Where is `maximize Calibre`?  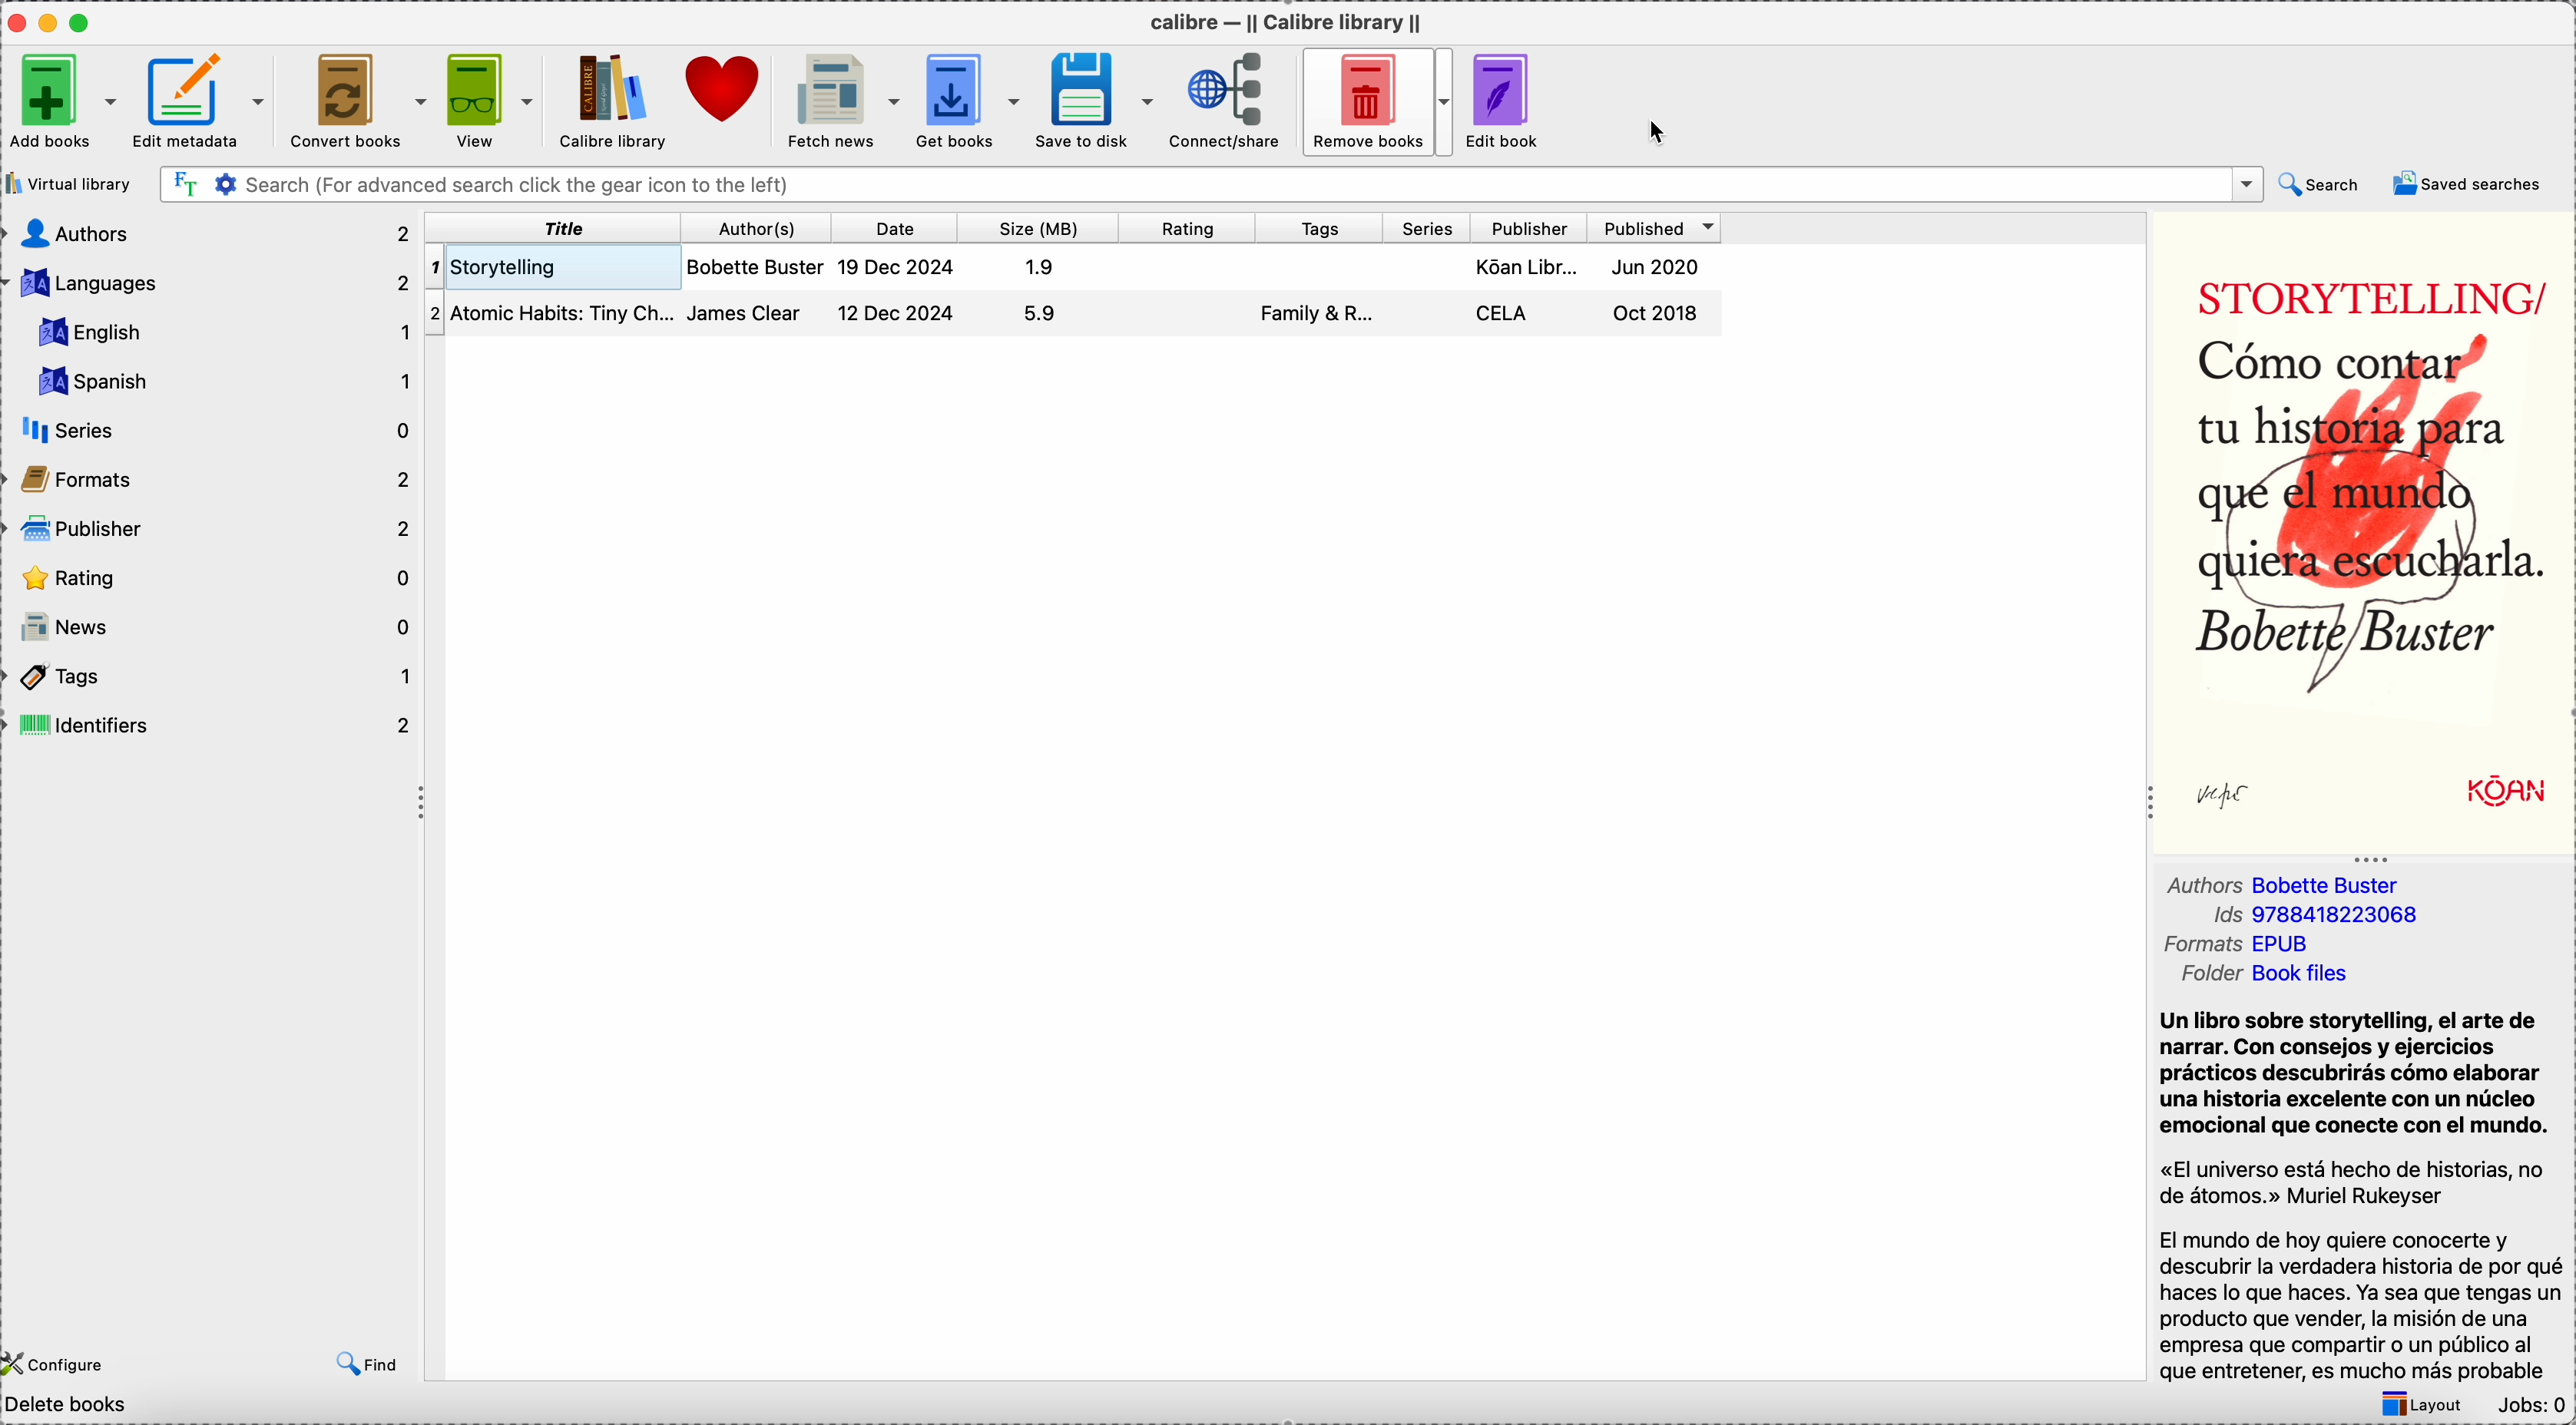 maximize Calibre is located at coordinates (85, 22).